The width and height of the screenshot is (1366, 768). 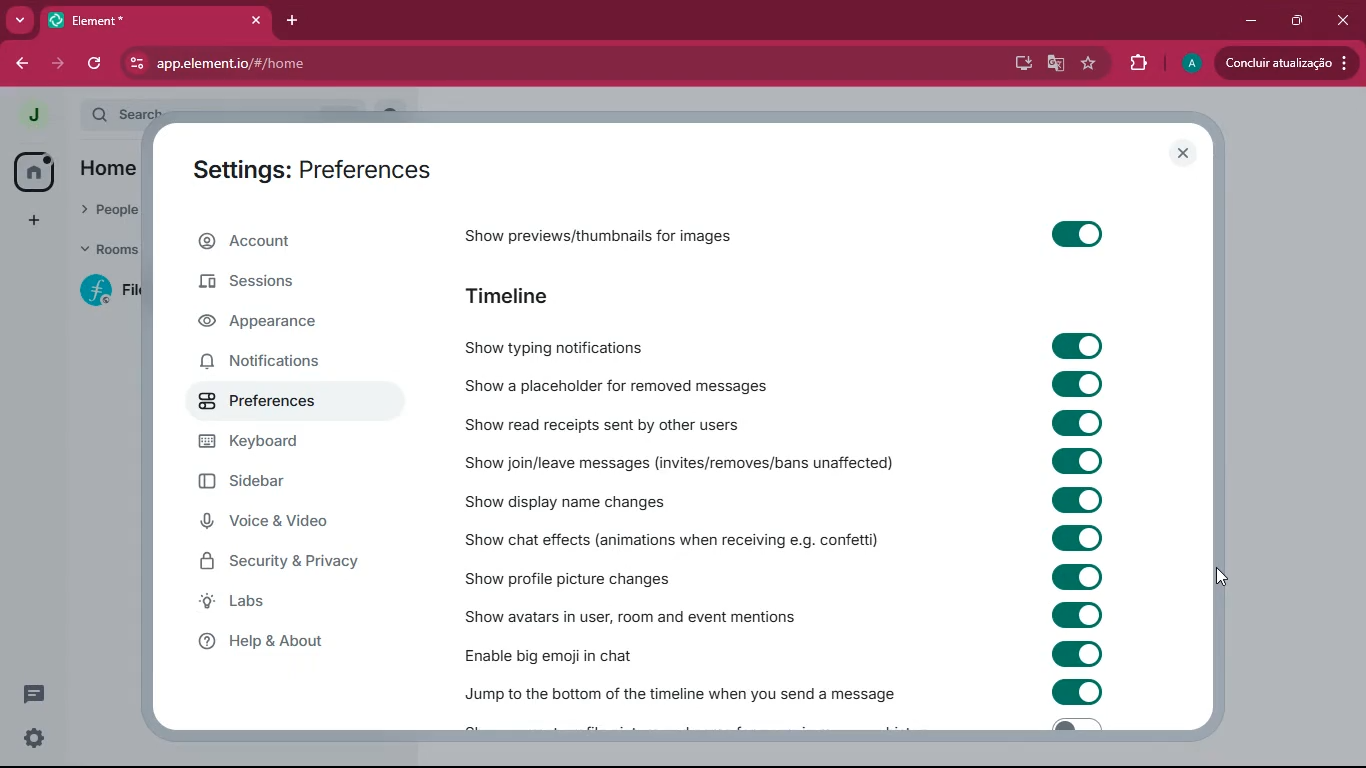 What do you see at coordinates (108, 249) in the screenshot?
I see `rooms` at bounding box center [108, 249].